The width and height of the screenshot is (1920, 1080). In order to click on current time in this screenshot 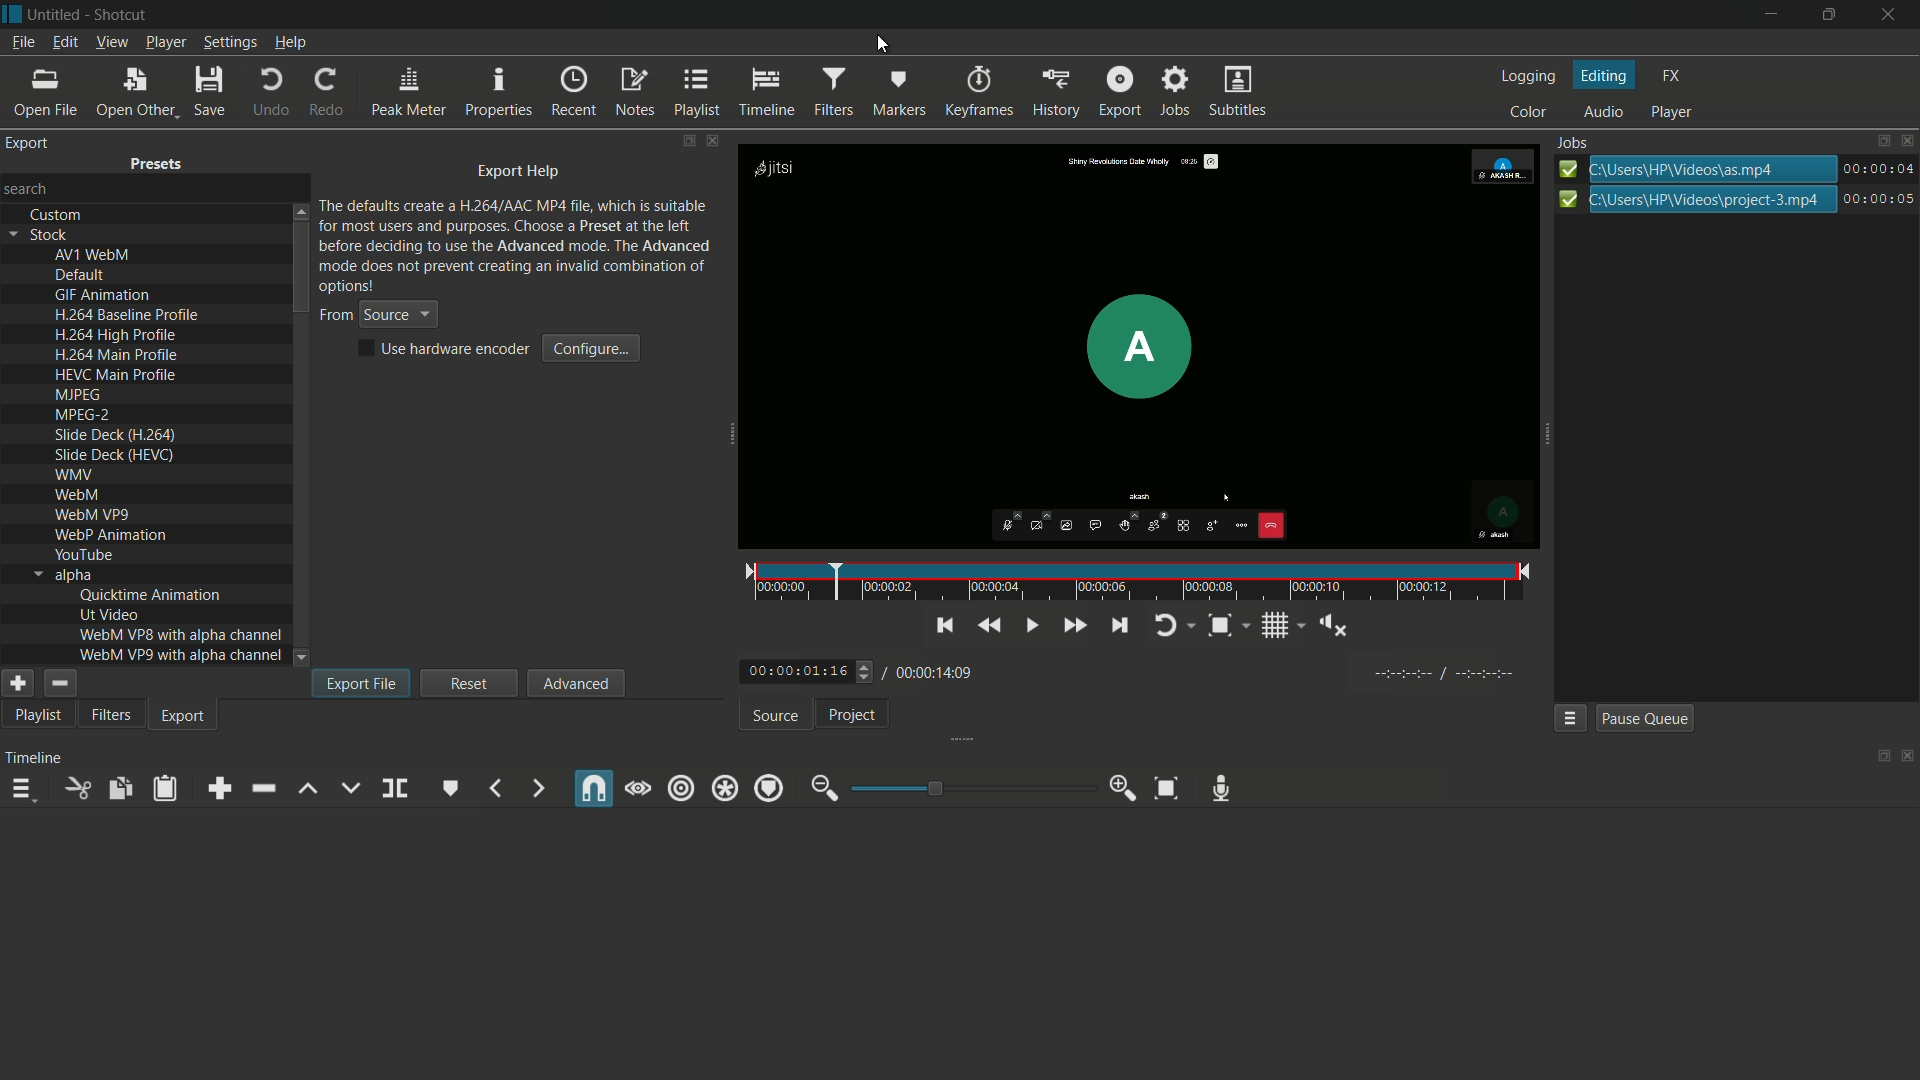, I will do `click(802, 671)`.